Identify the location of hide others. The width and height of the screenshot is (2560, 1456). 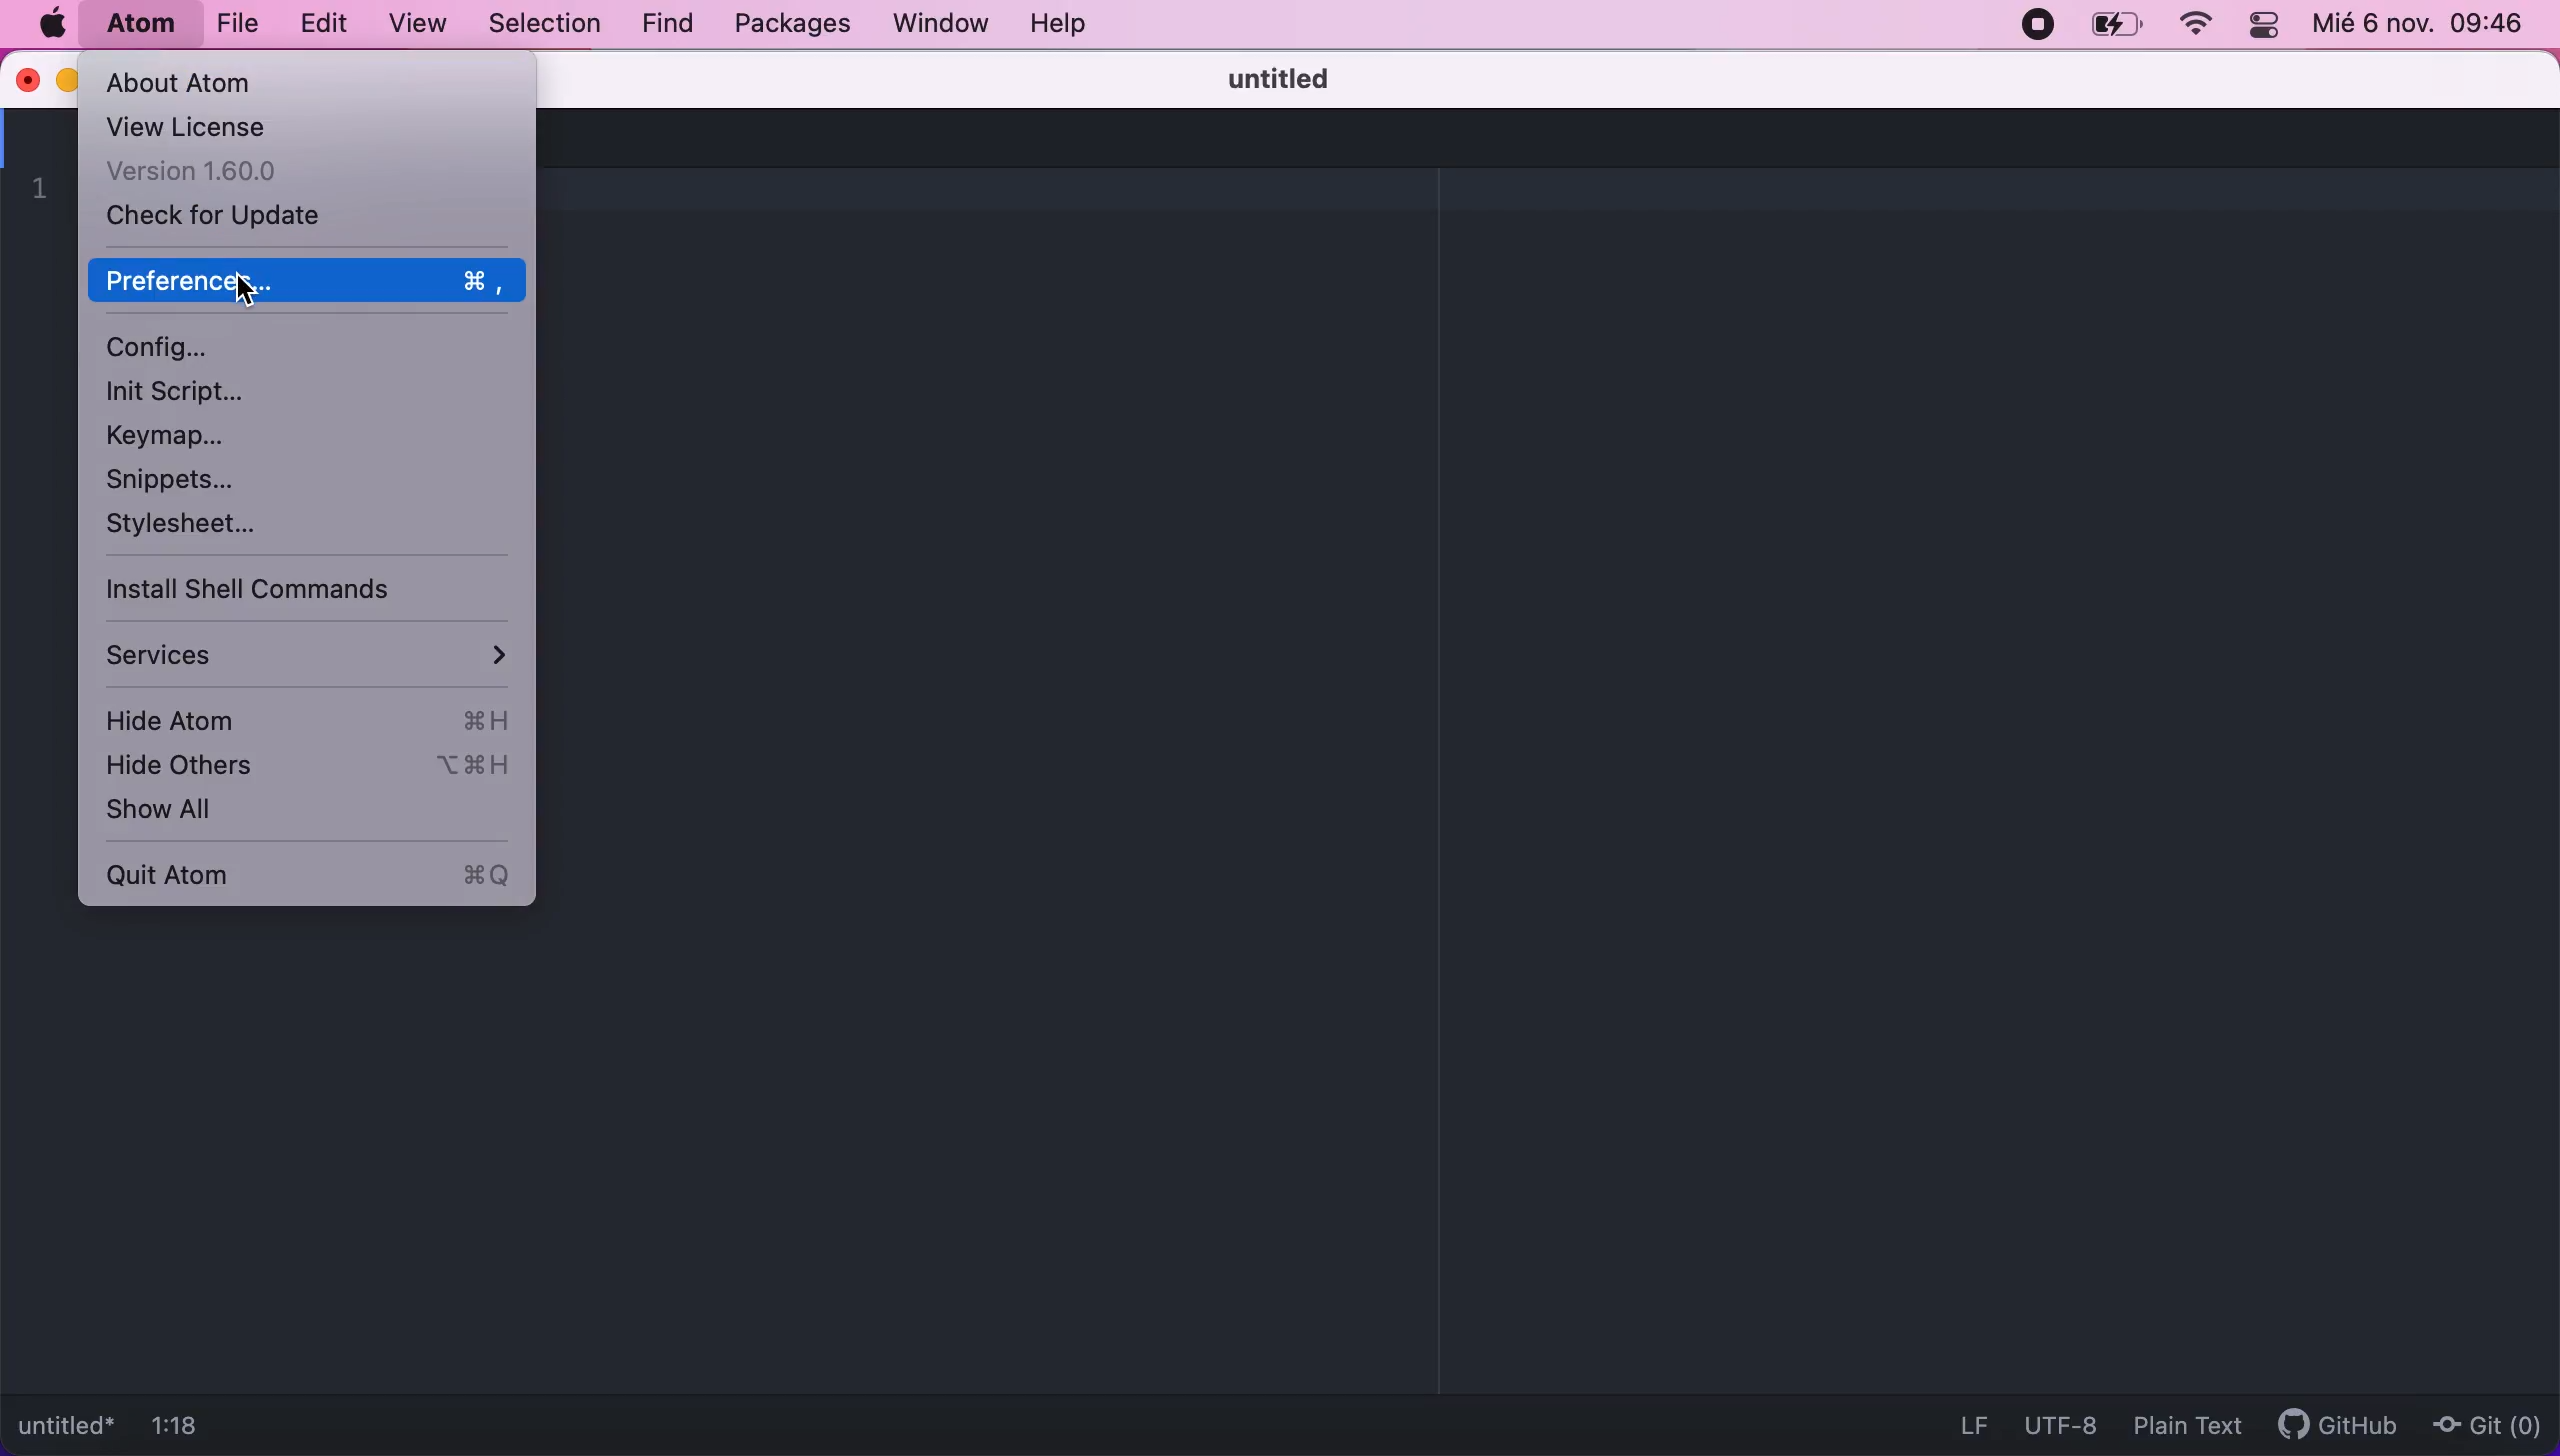
(309, 766).